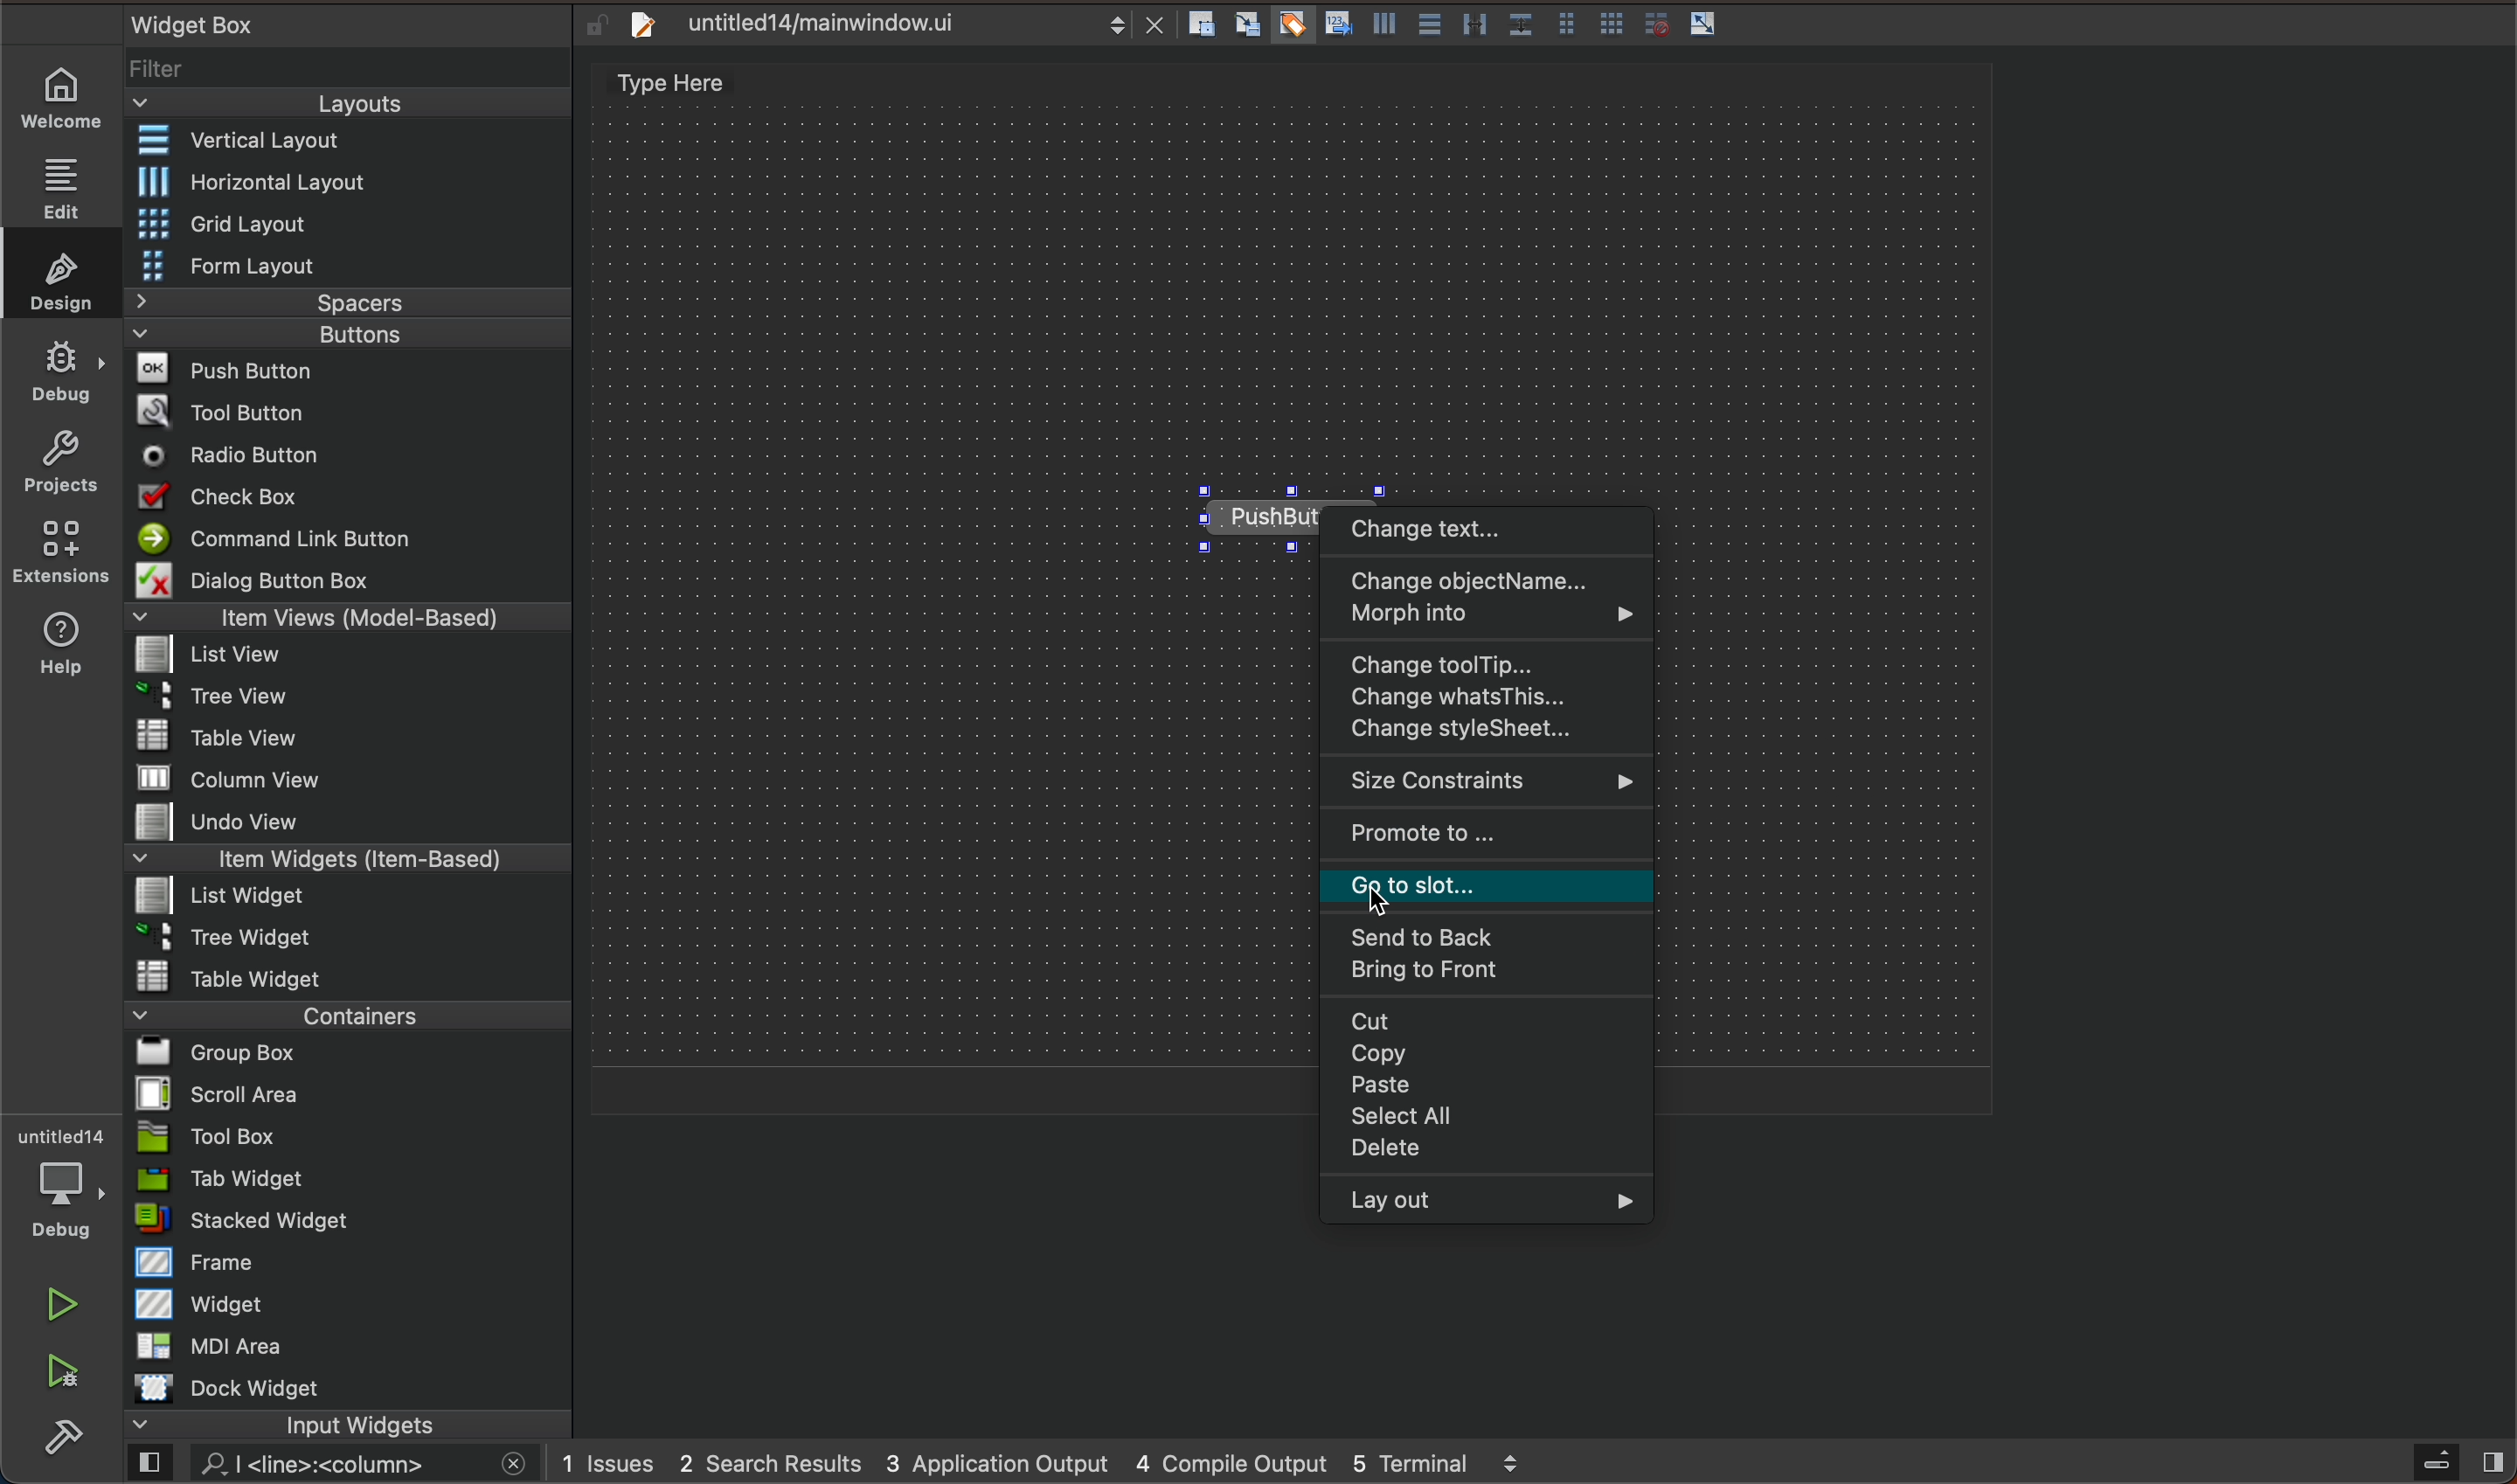 The image size is (2517, 1484). I want to click on help, so click(59, 643).